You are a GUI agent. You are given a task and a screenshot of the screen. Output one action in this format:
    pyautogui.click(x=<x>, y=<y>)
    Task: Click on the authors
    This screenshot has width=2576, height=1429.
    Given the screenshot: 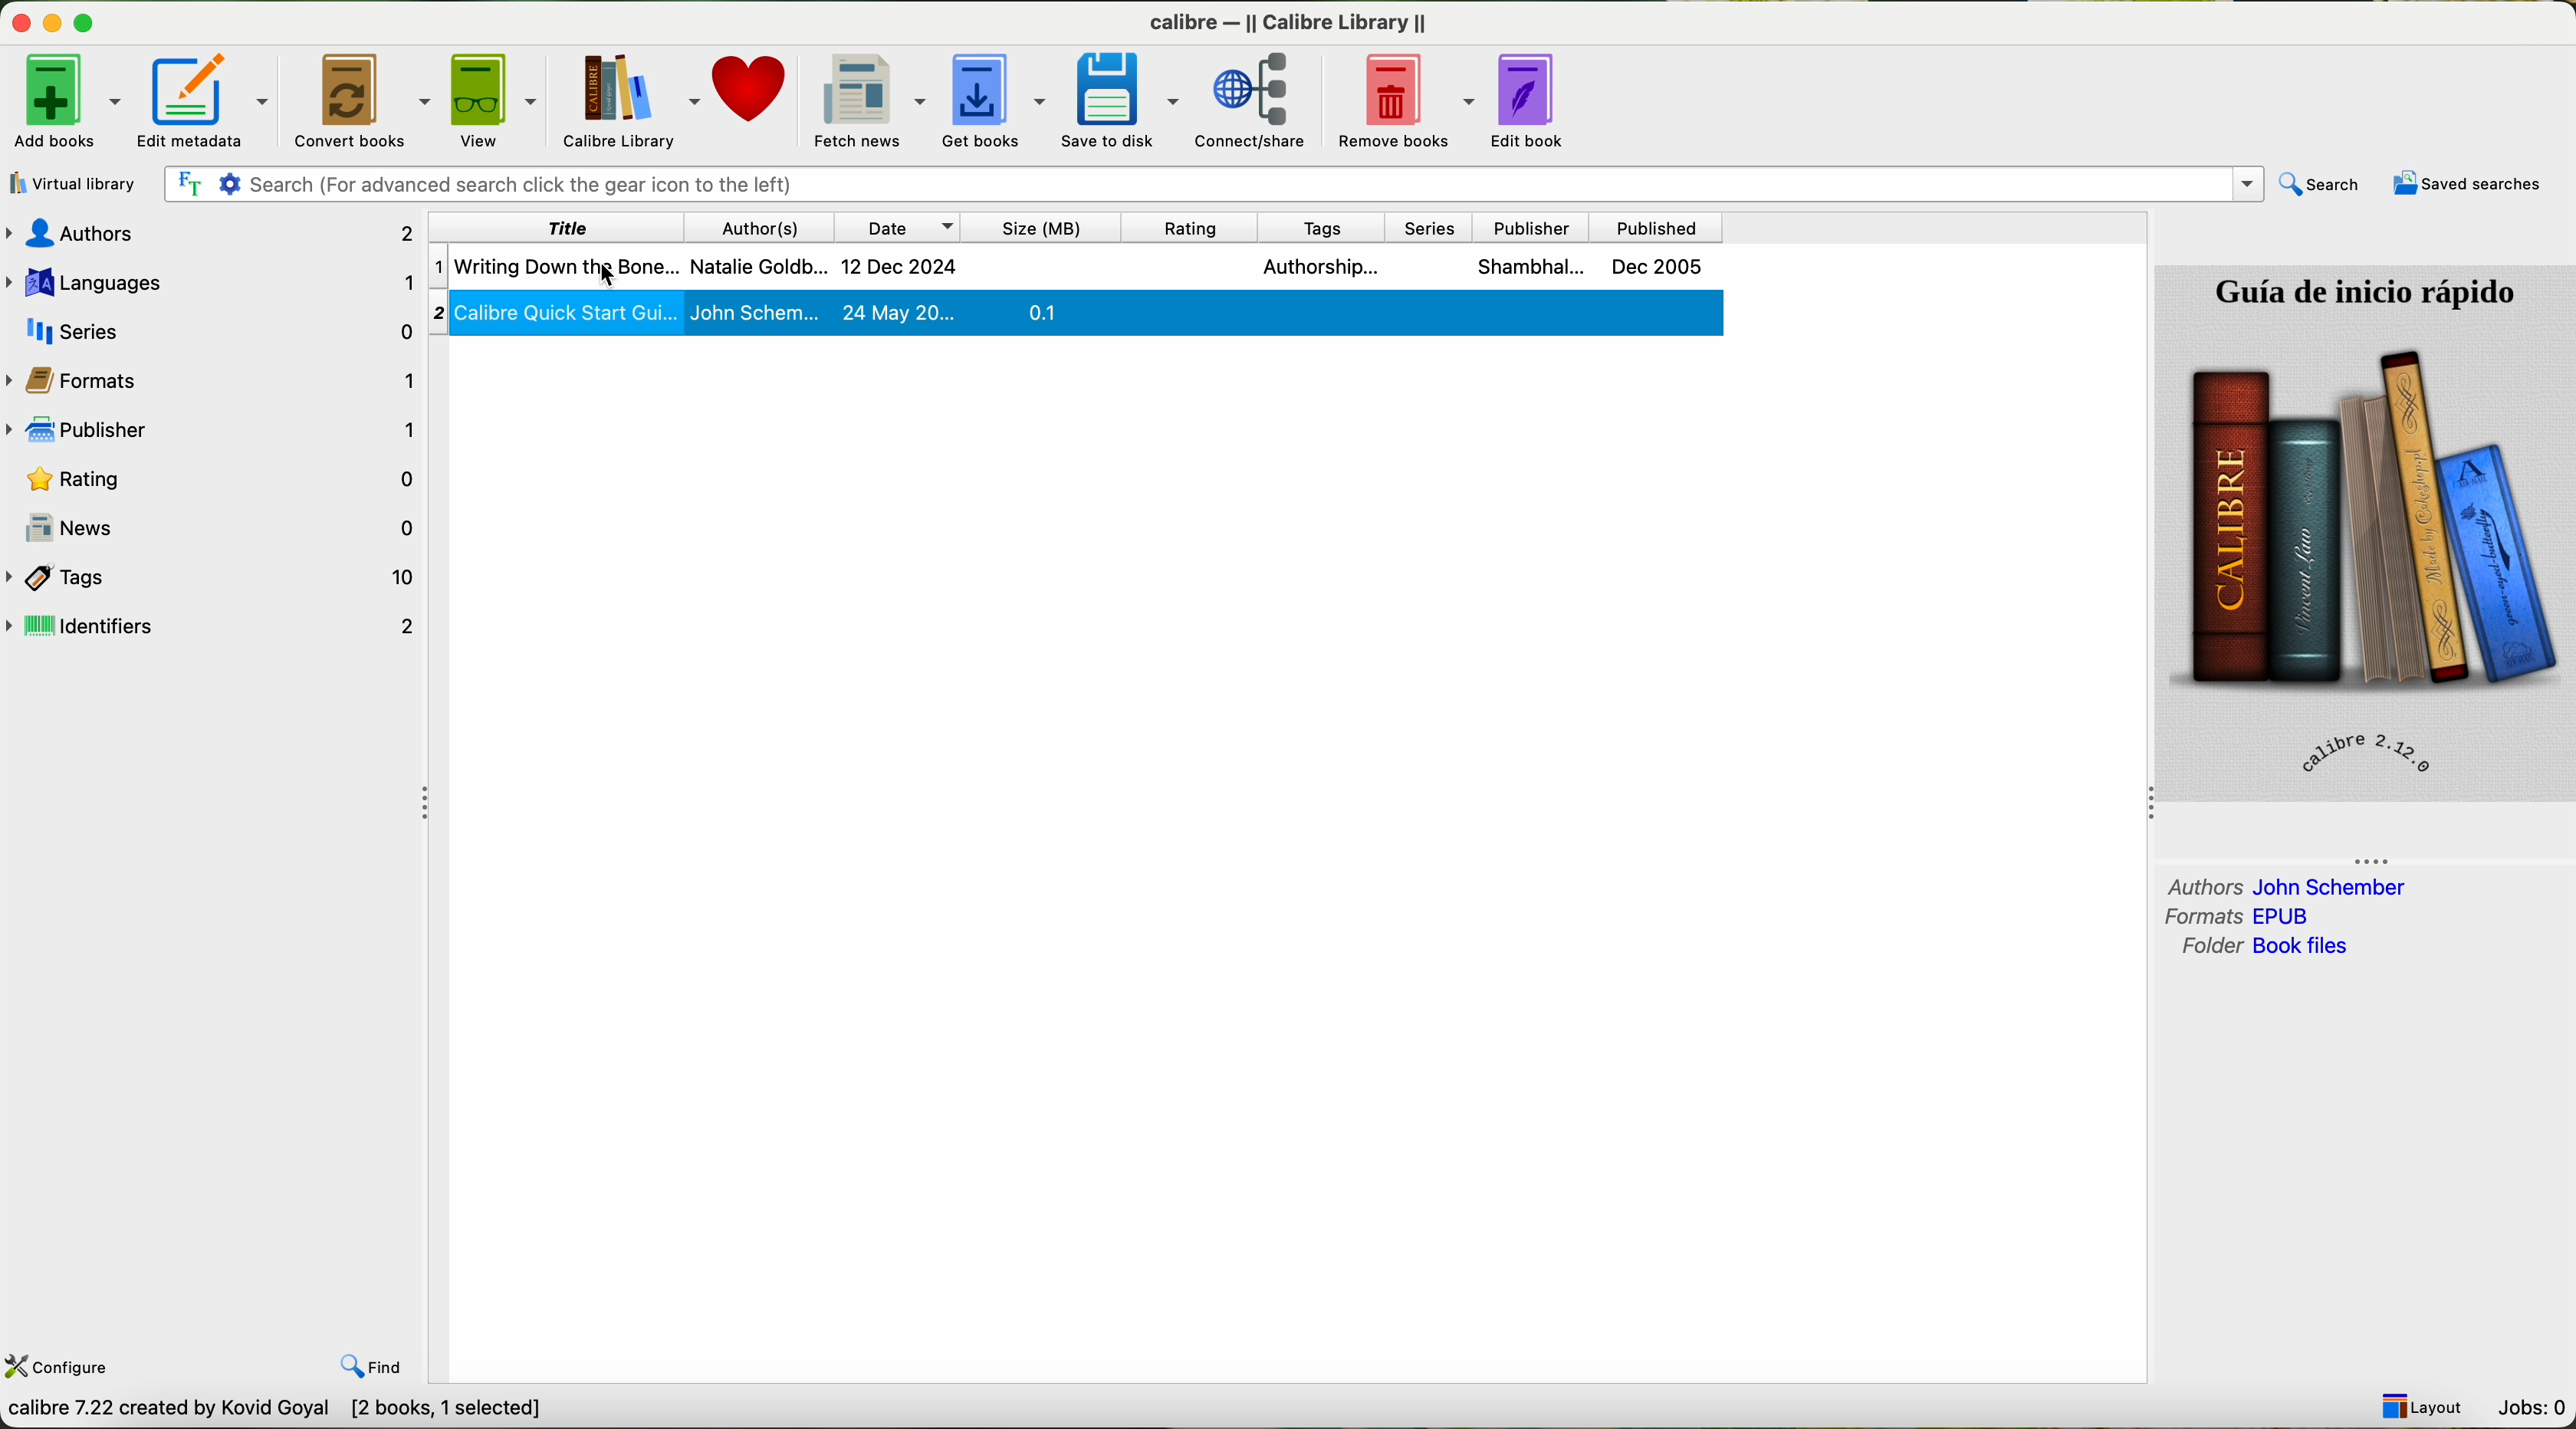 What is the action you would take?
    pyautogui.click(x=753, y=226)
    